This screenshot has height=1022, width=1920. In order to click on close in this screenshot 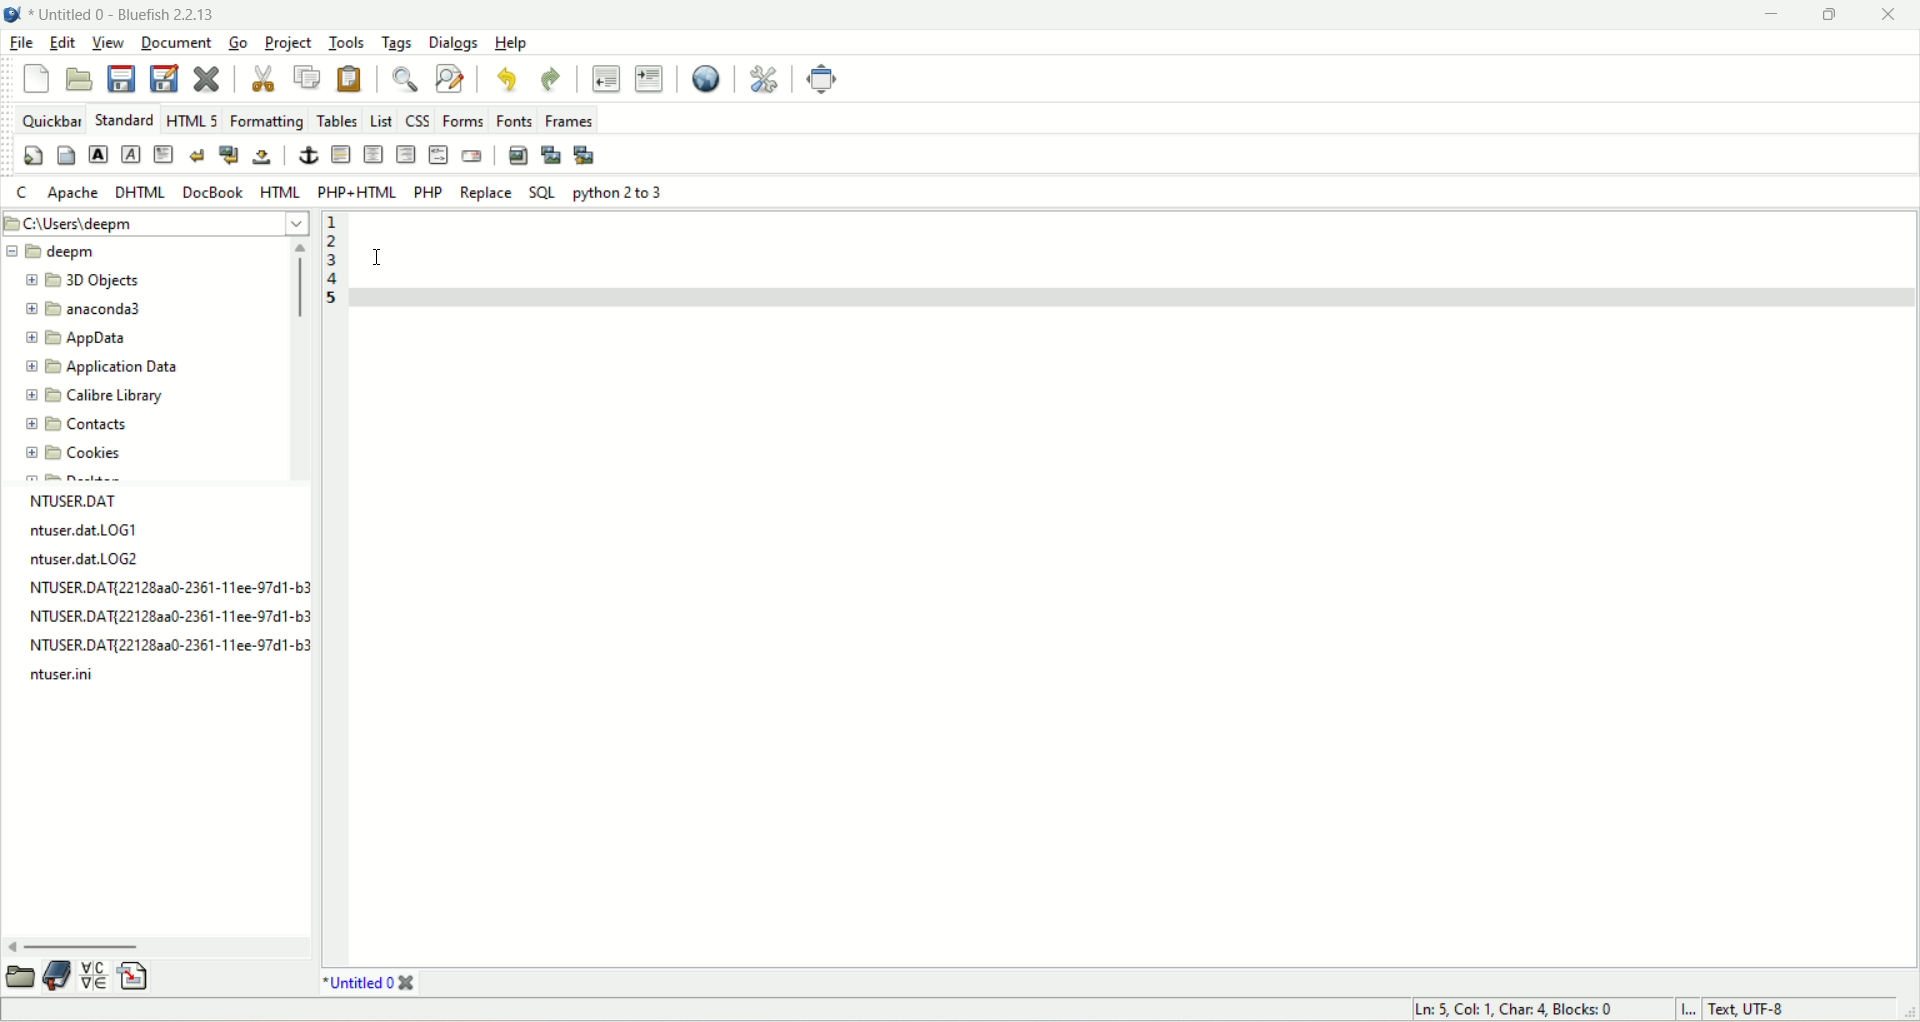, I will do `click(1891, 13)`.